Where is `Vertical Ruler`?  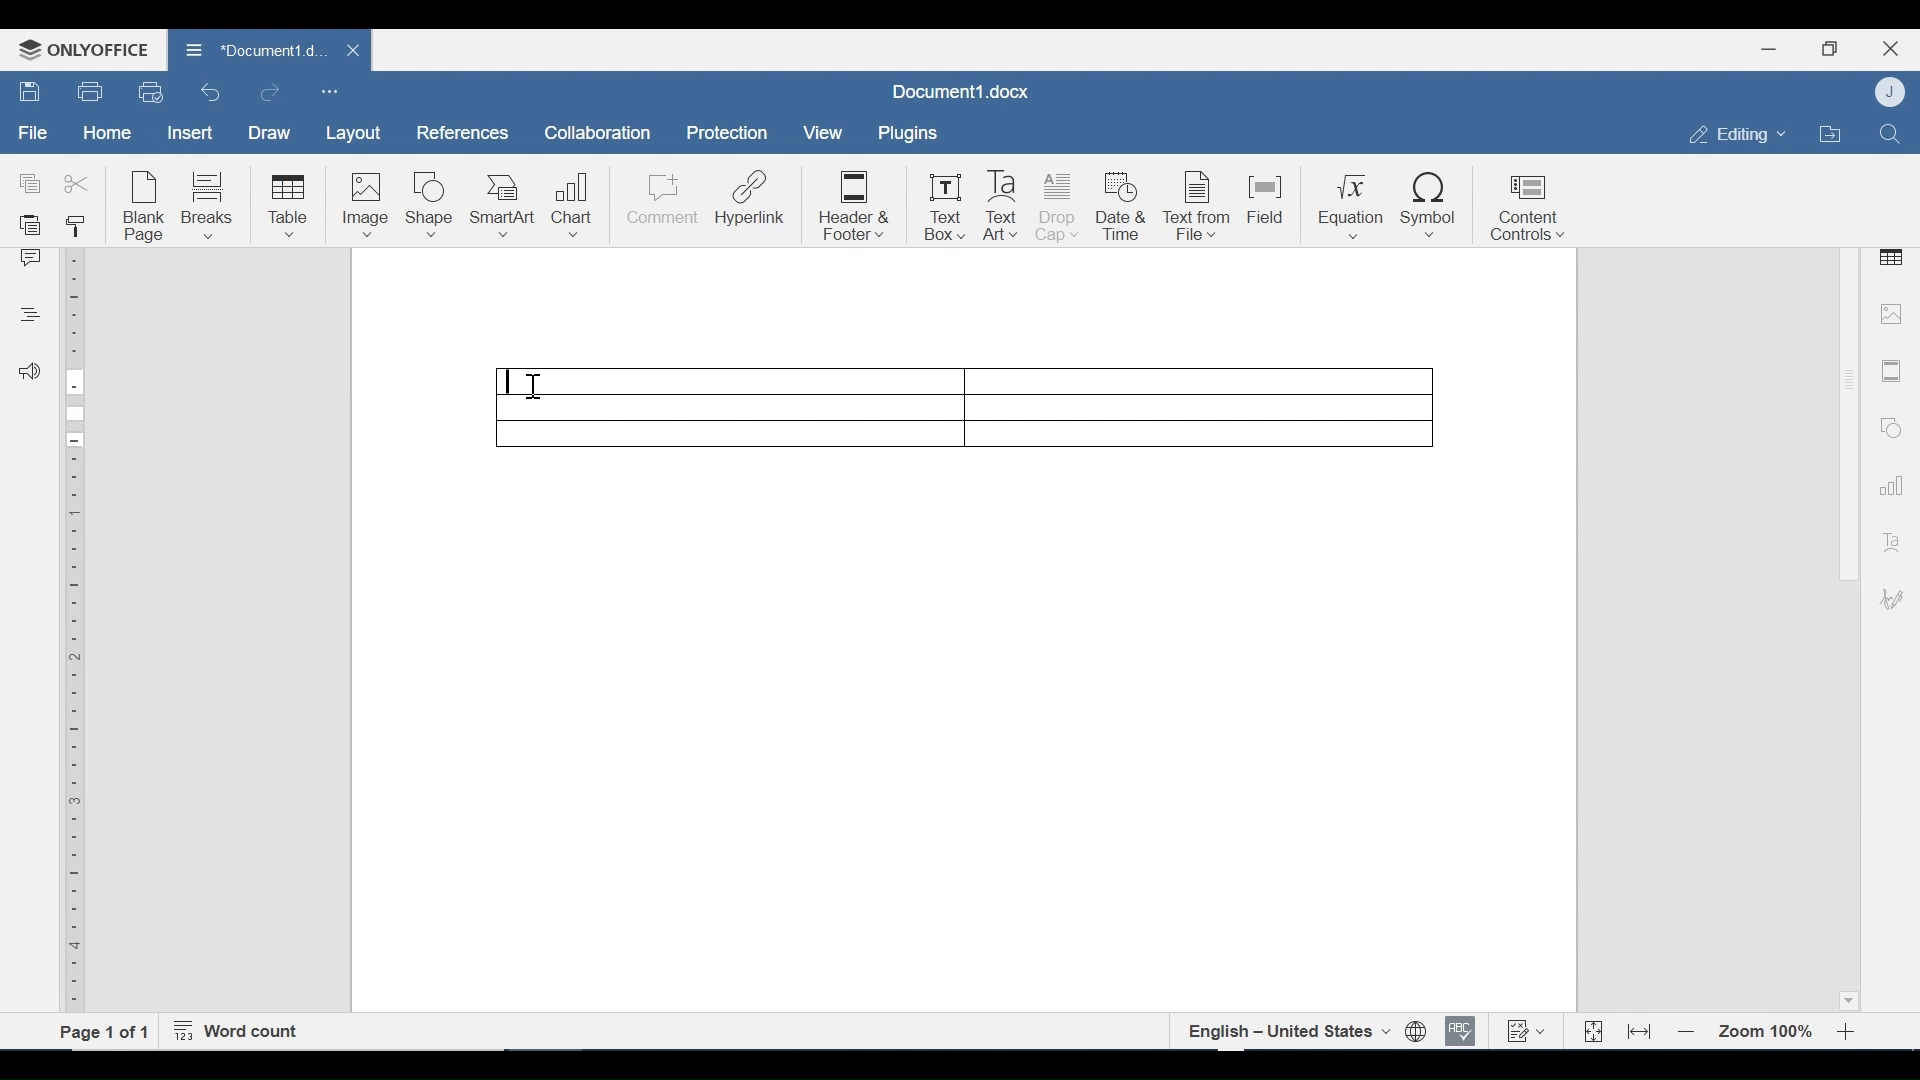 Vertical Ruler is located at coordinates (76, 632).